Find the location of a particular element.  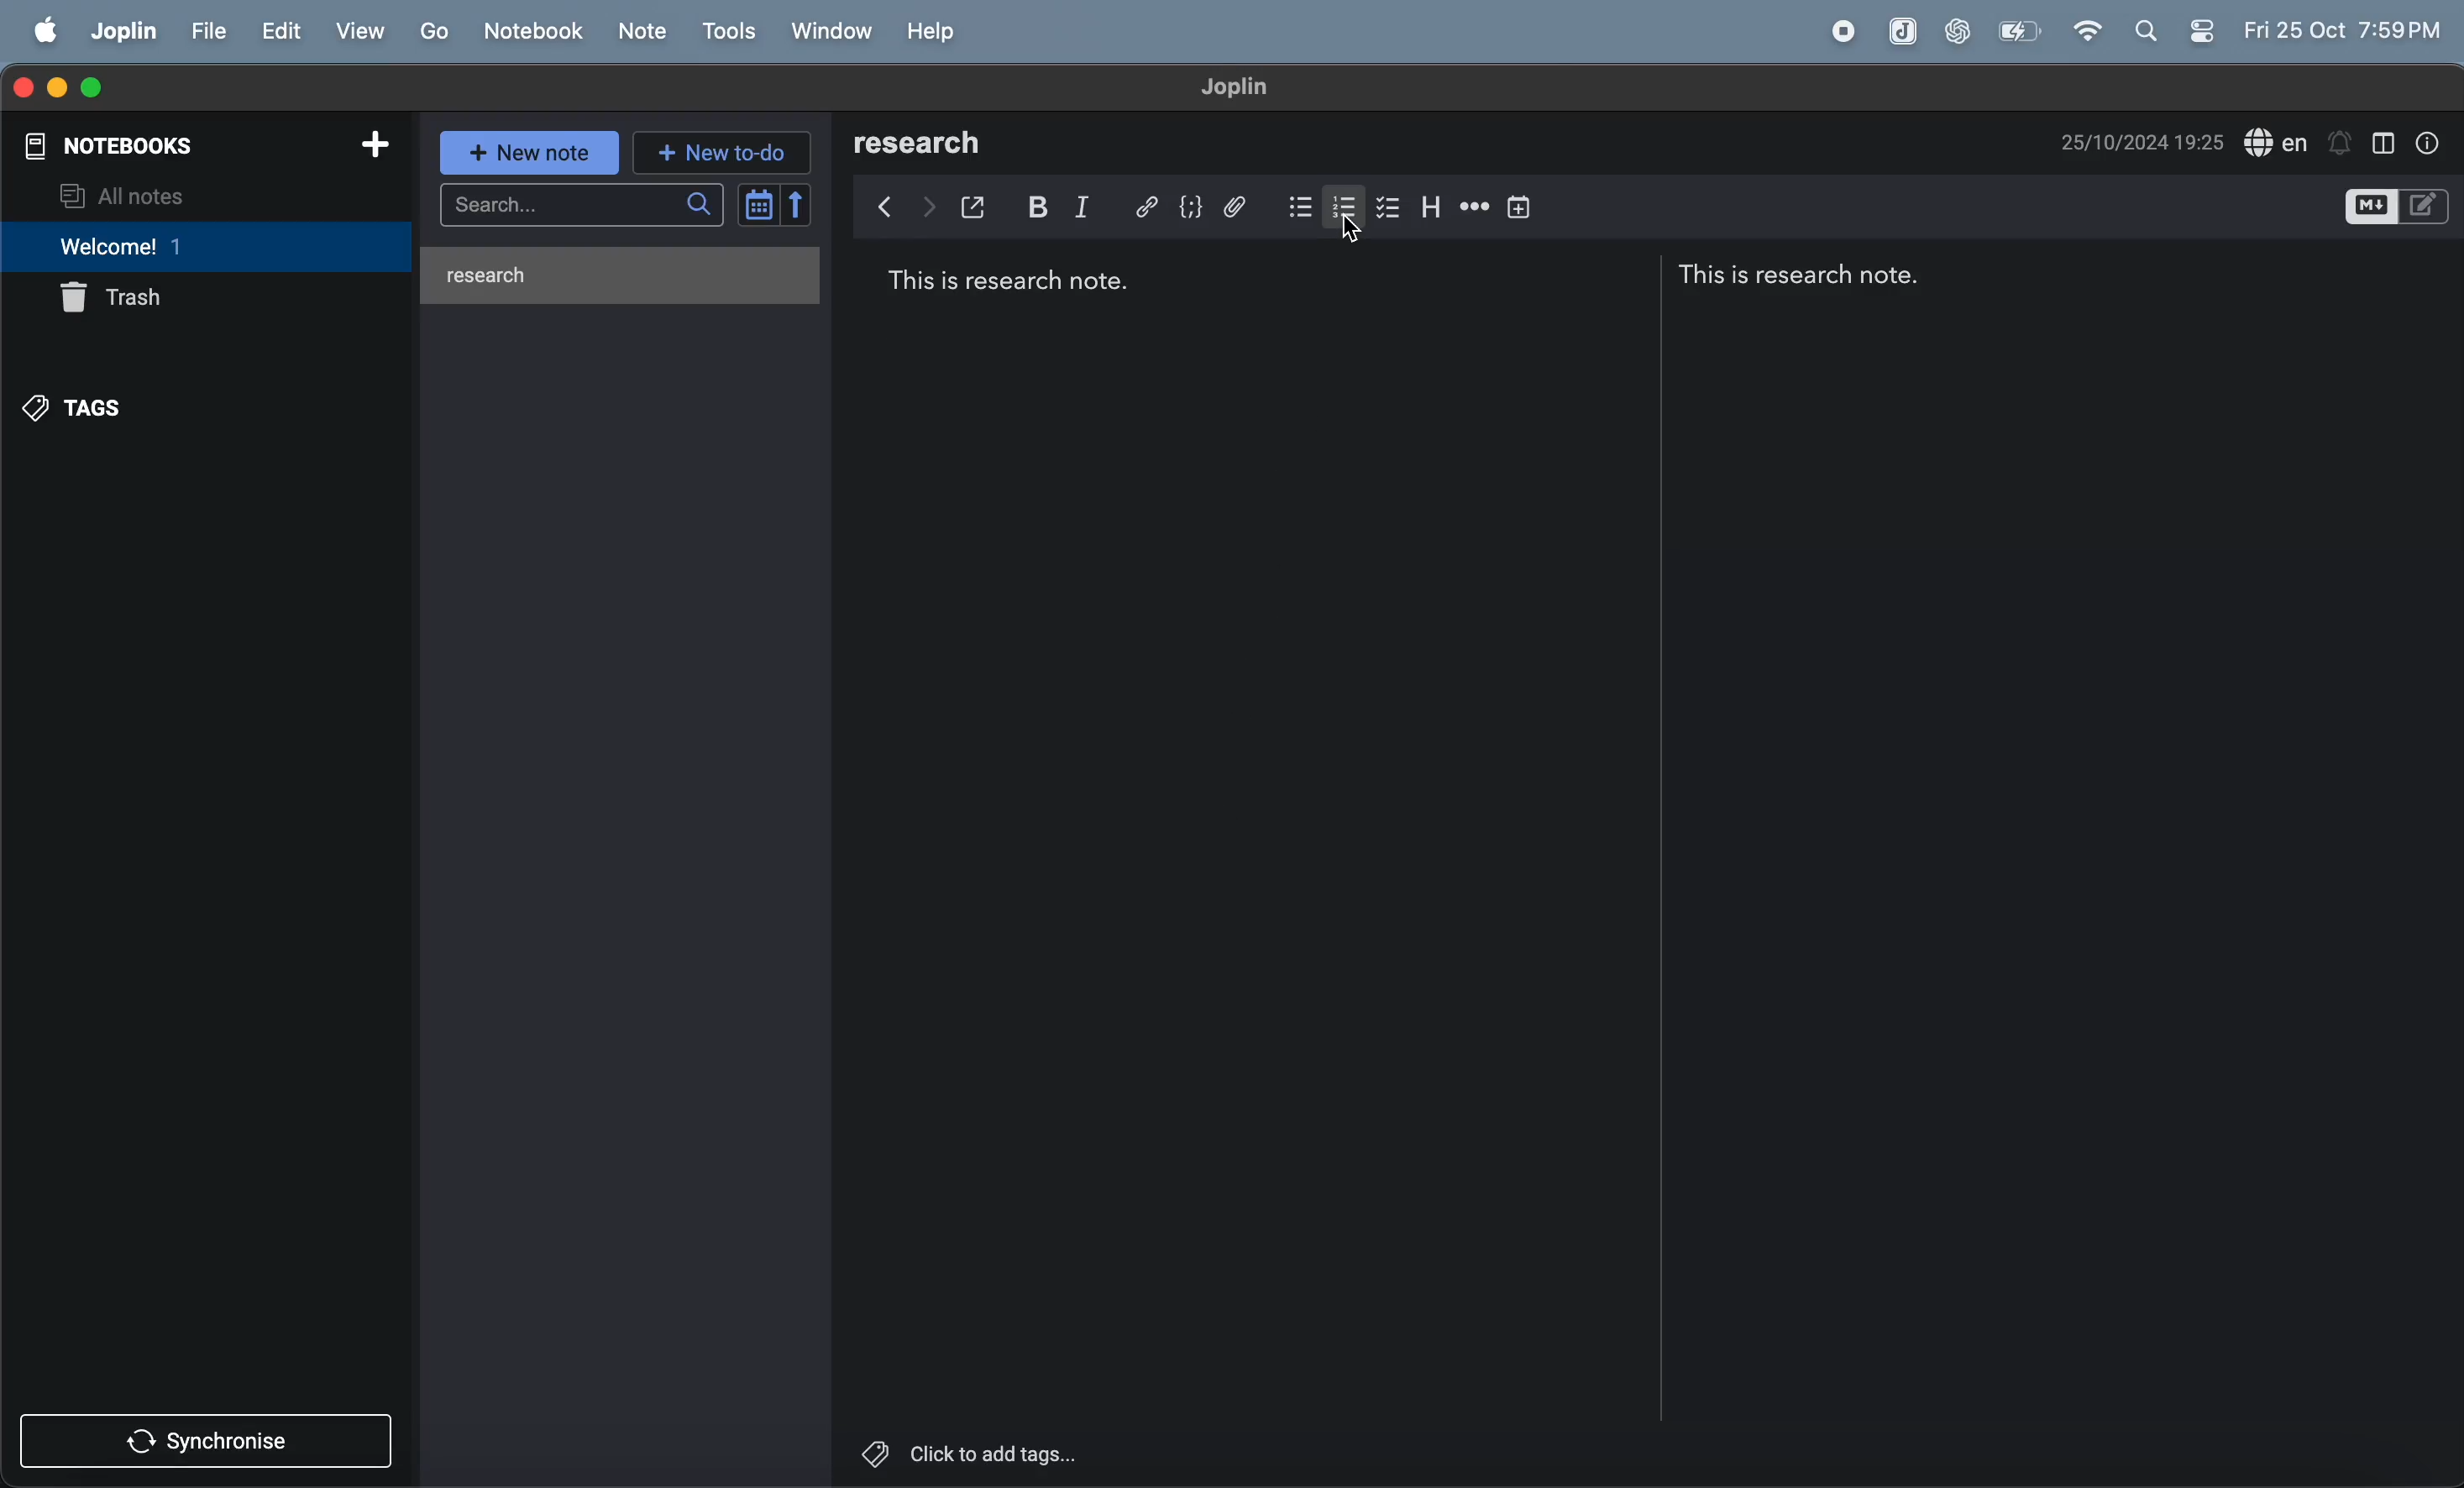

insert time is located at coordinates (1525, 208).